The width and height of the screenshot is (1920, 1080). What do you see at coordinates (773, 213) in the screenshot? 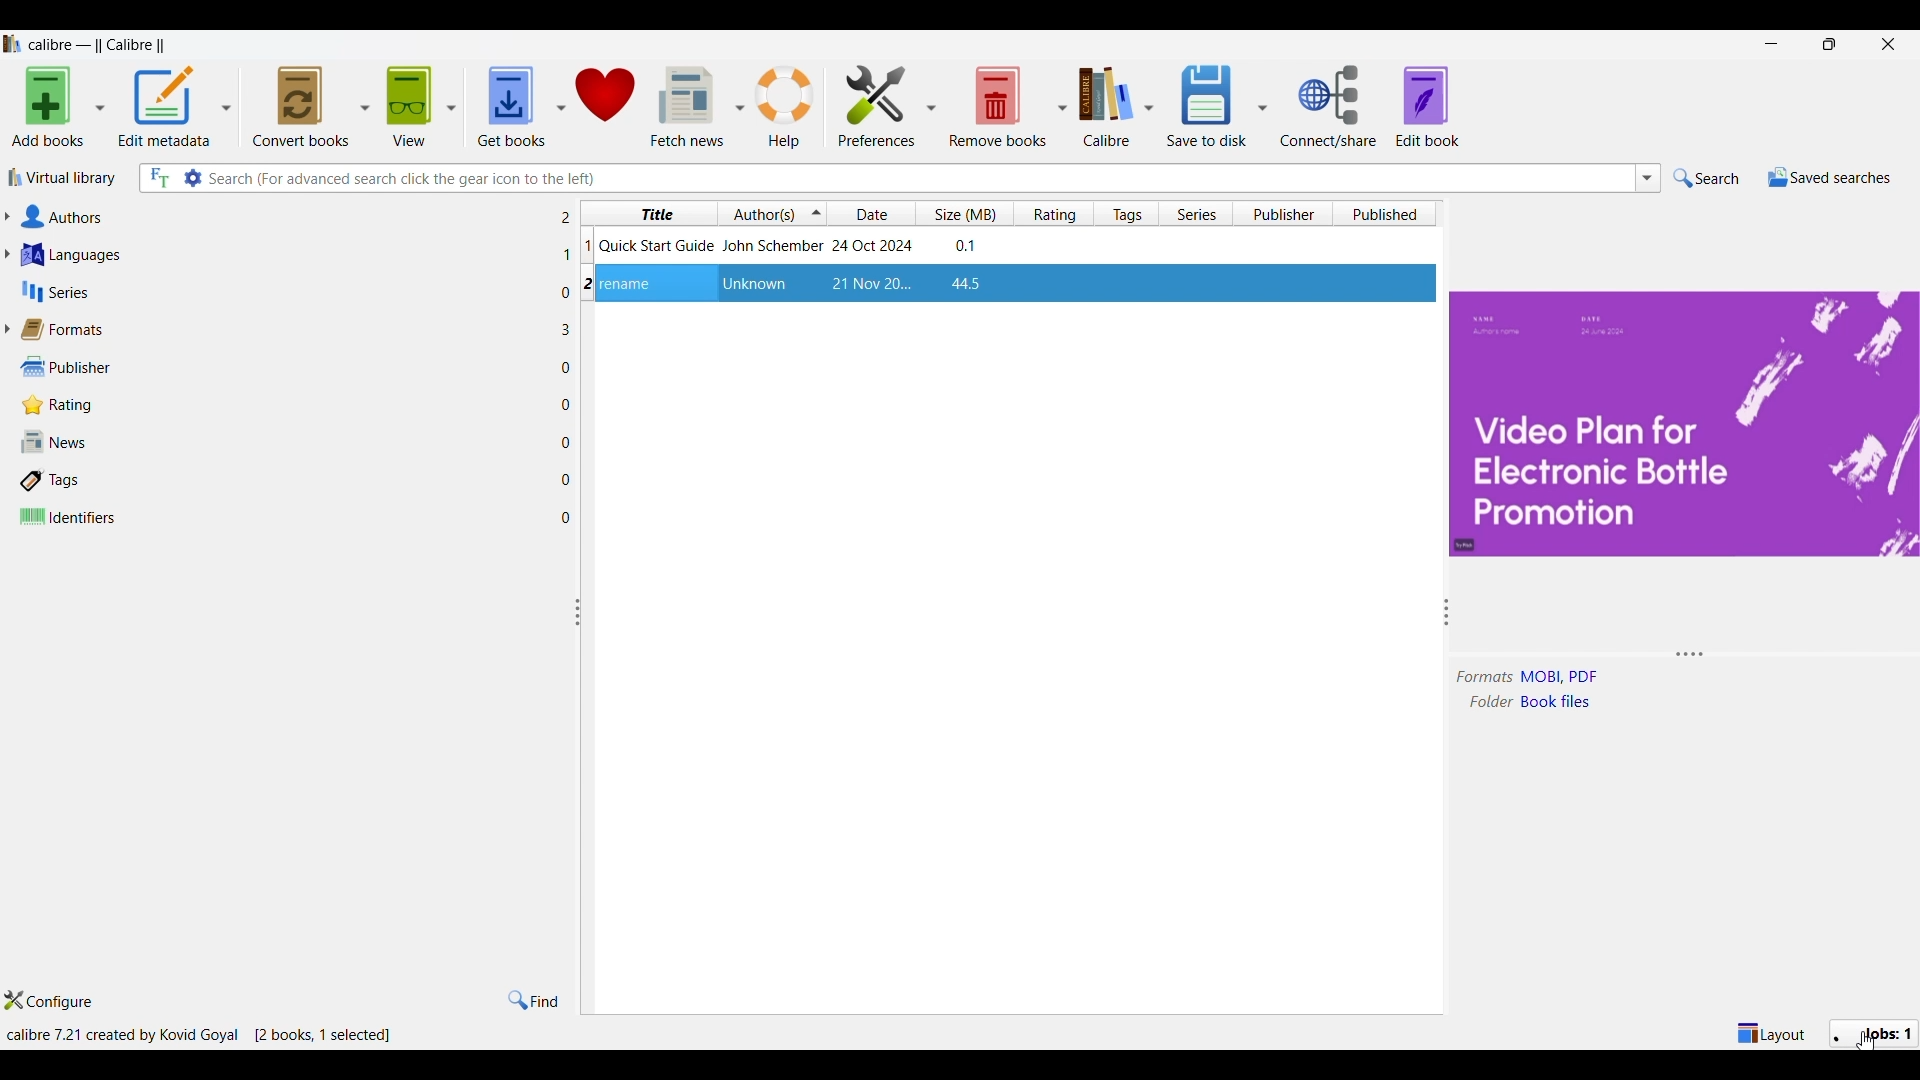
I see `Authors column, current sorting` at bounding box center [773, 213].